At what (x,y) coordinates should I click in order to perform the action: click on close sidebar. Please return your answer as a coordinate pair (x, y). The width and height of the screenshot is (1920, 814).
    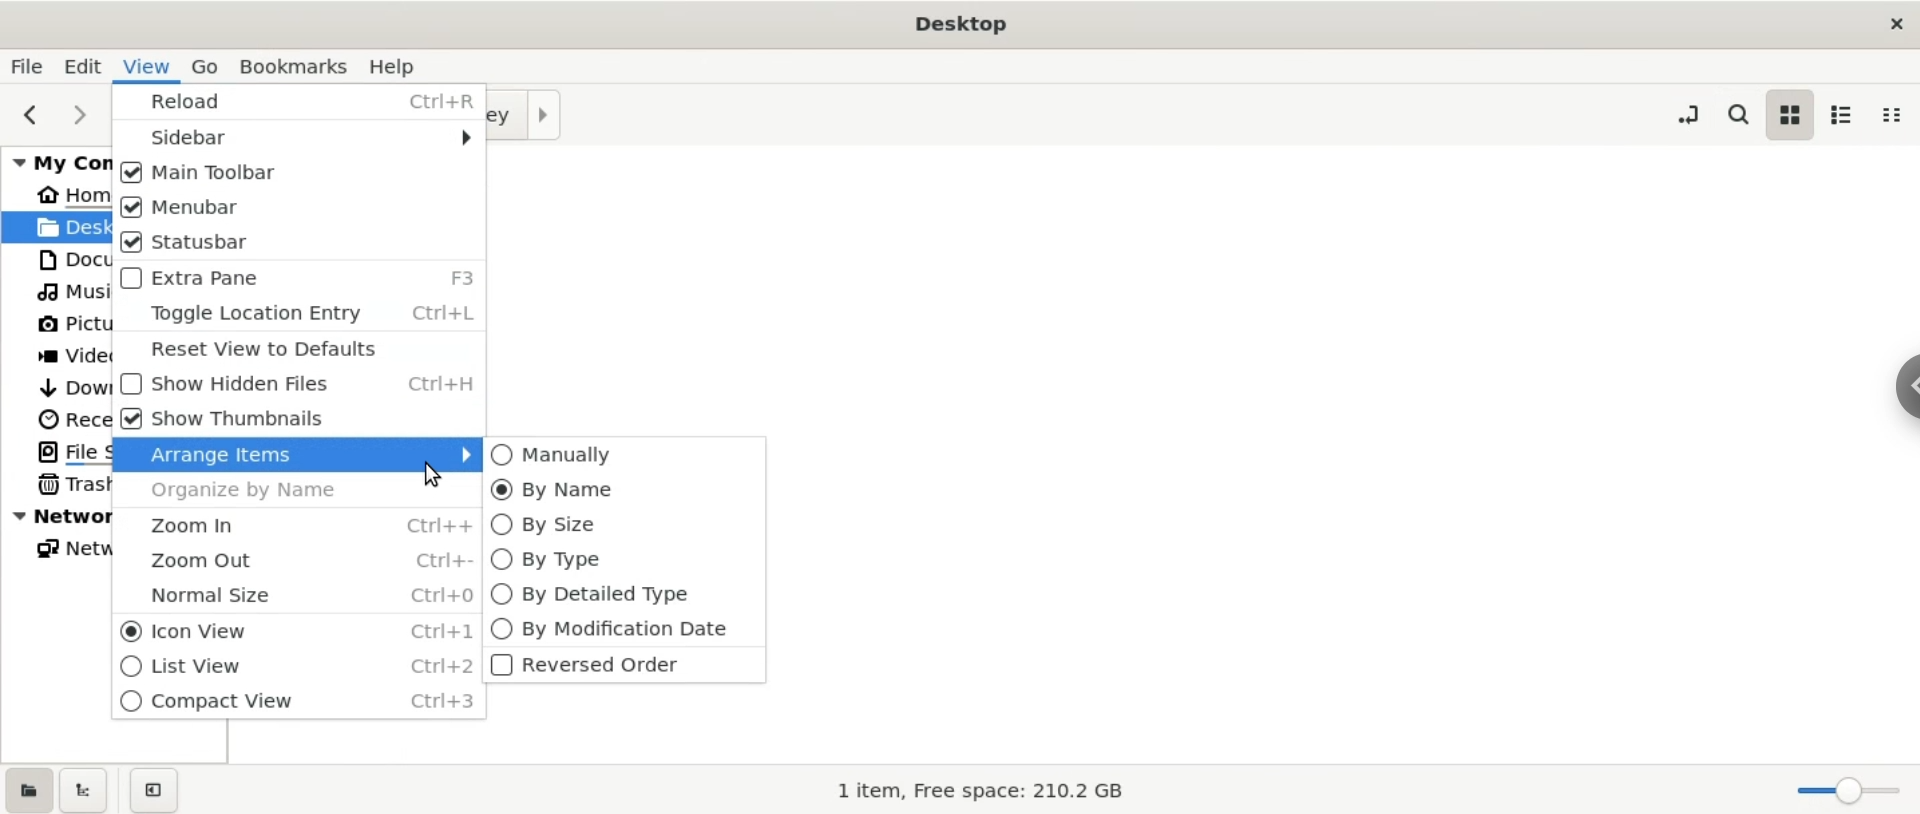
    Looking at the image, I should click on (162, 787).